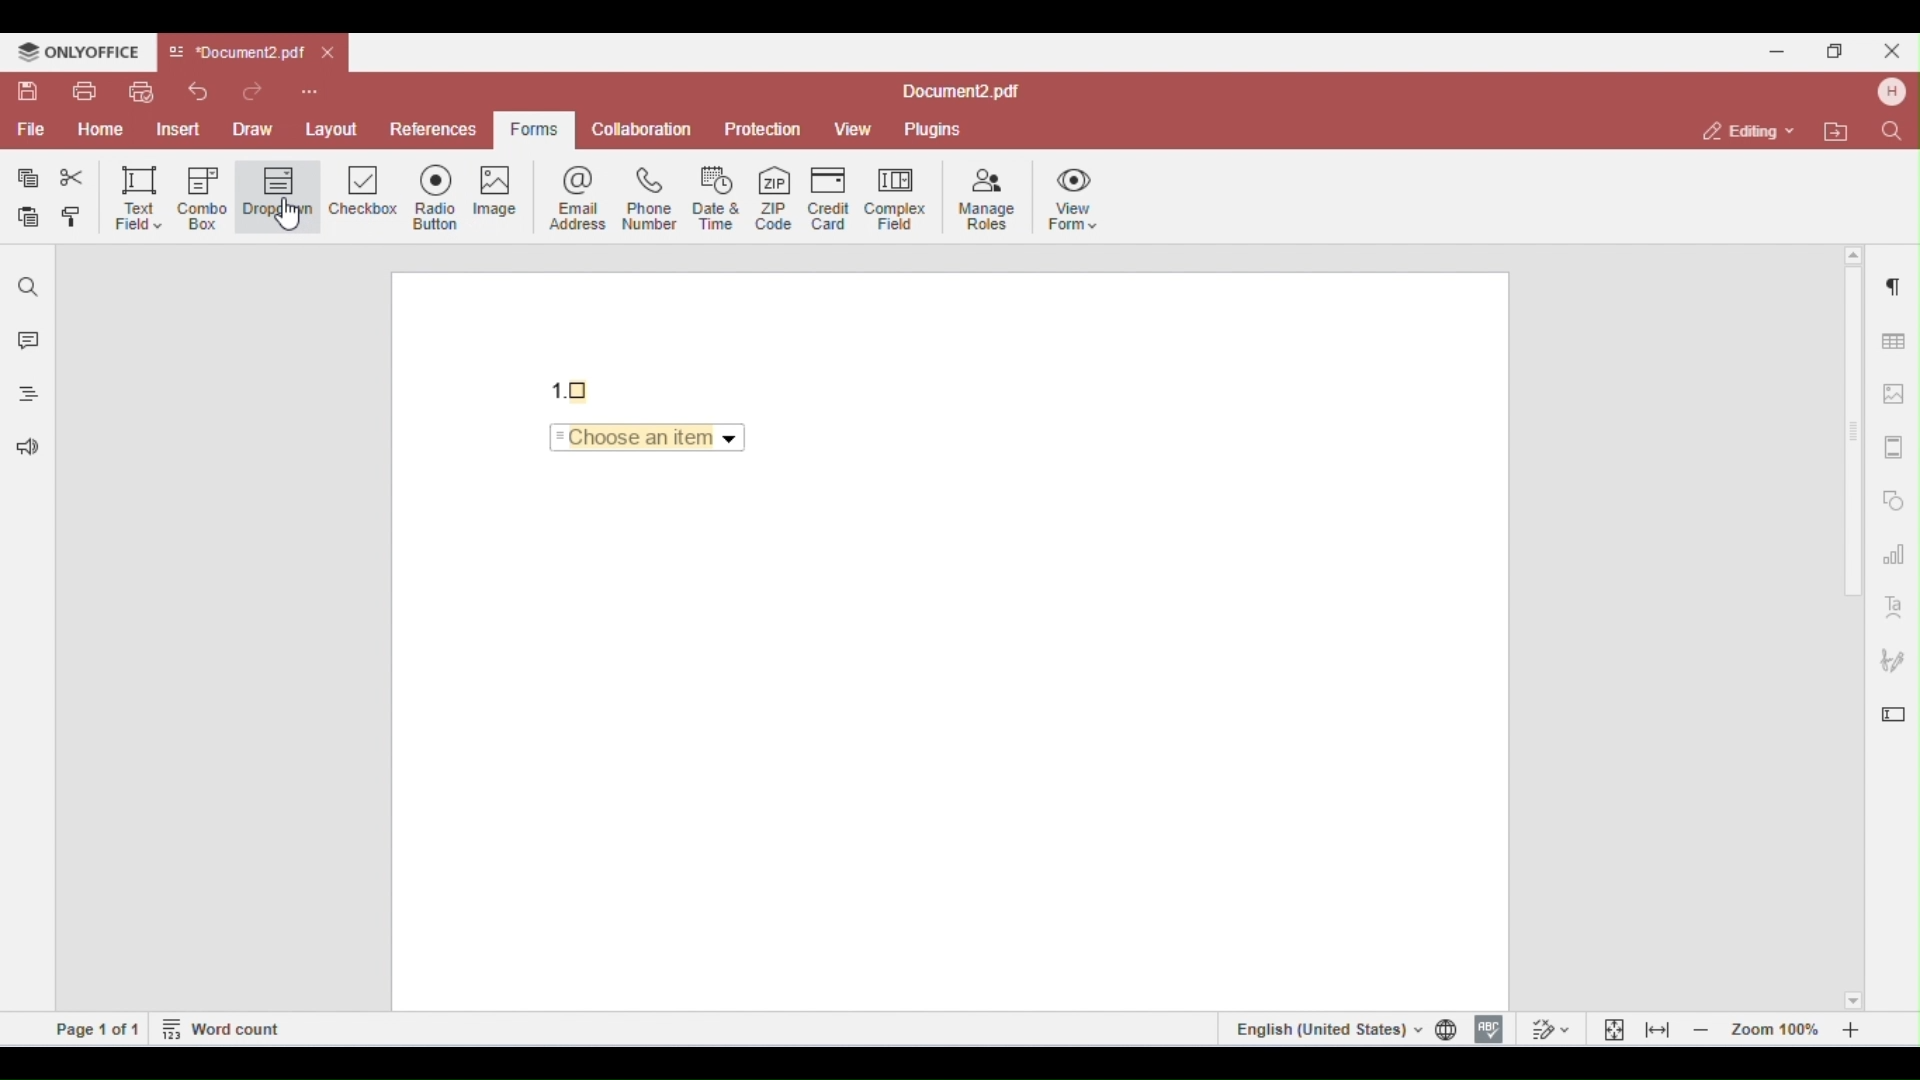  Describe the element at coordinates (431, 129) in the screenshot. I see `references` at that location.